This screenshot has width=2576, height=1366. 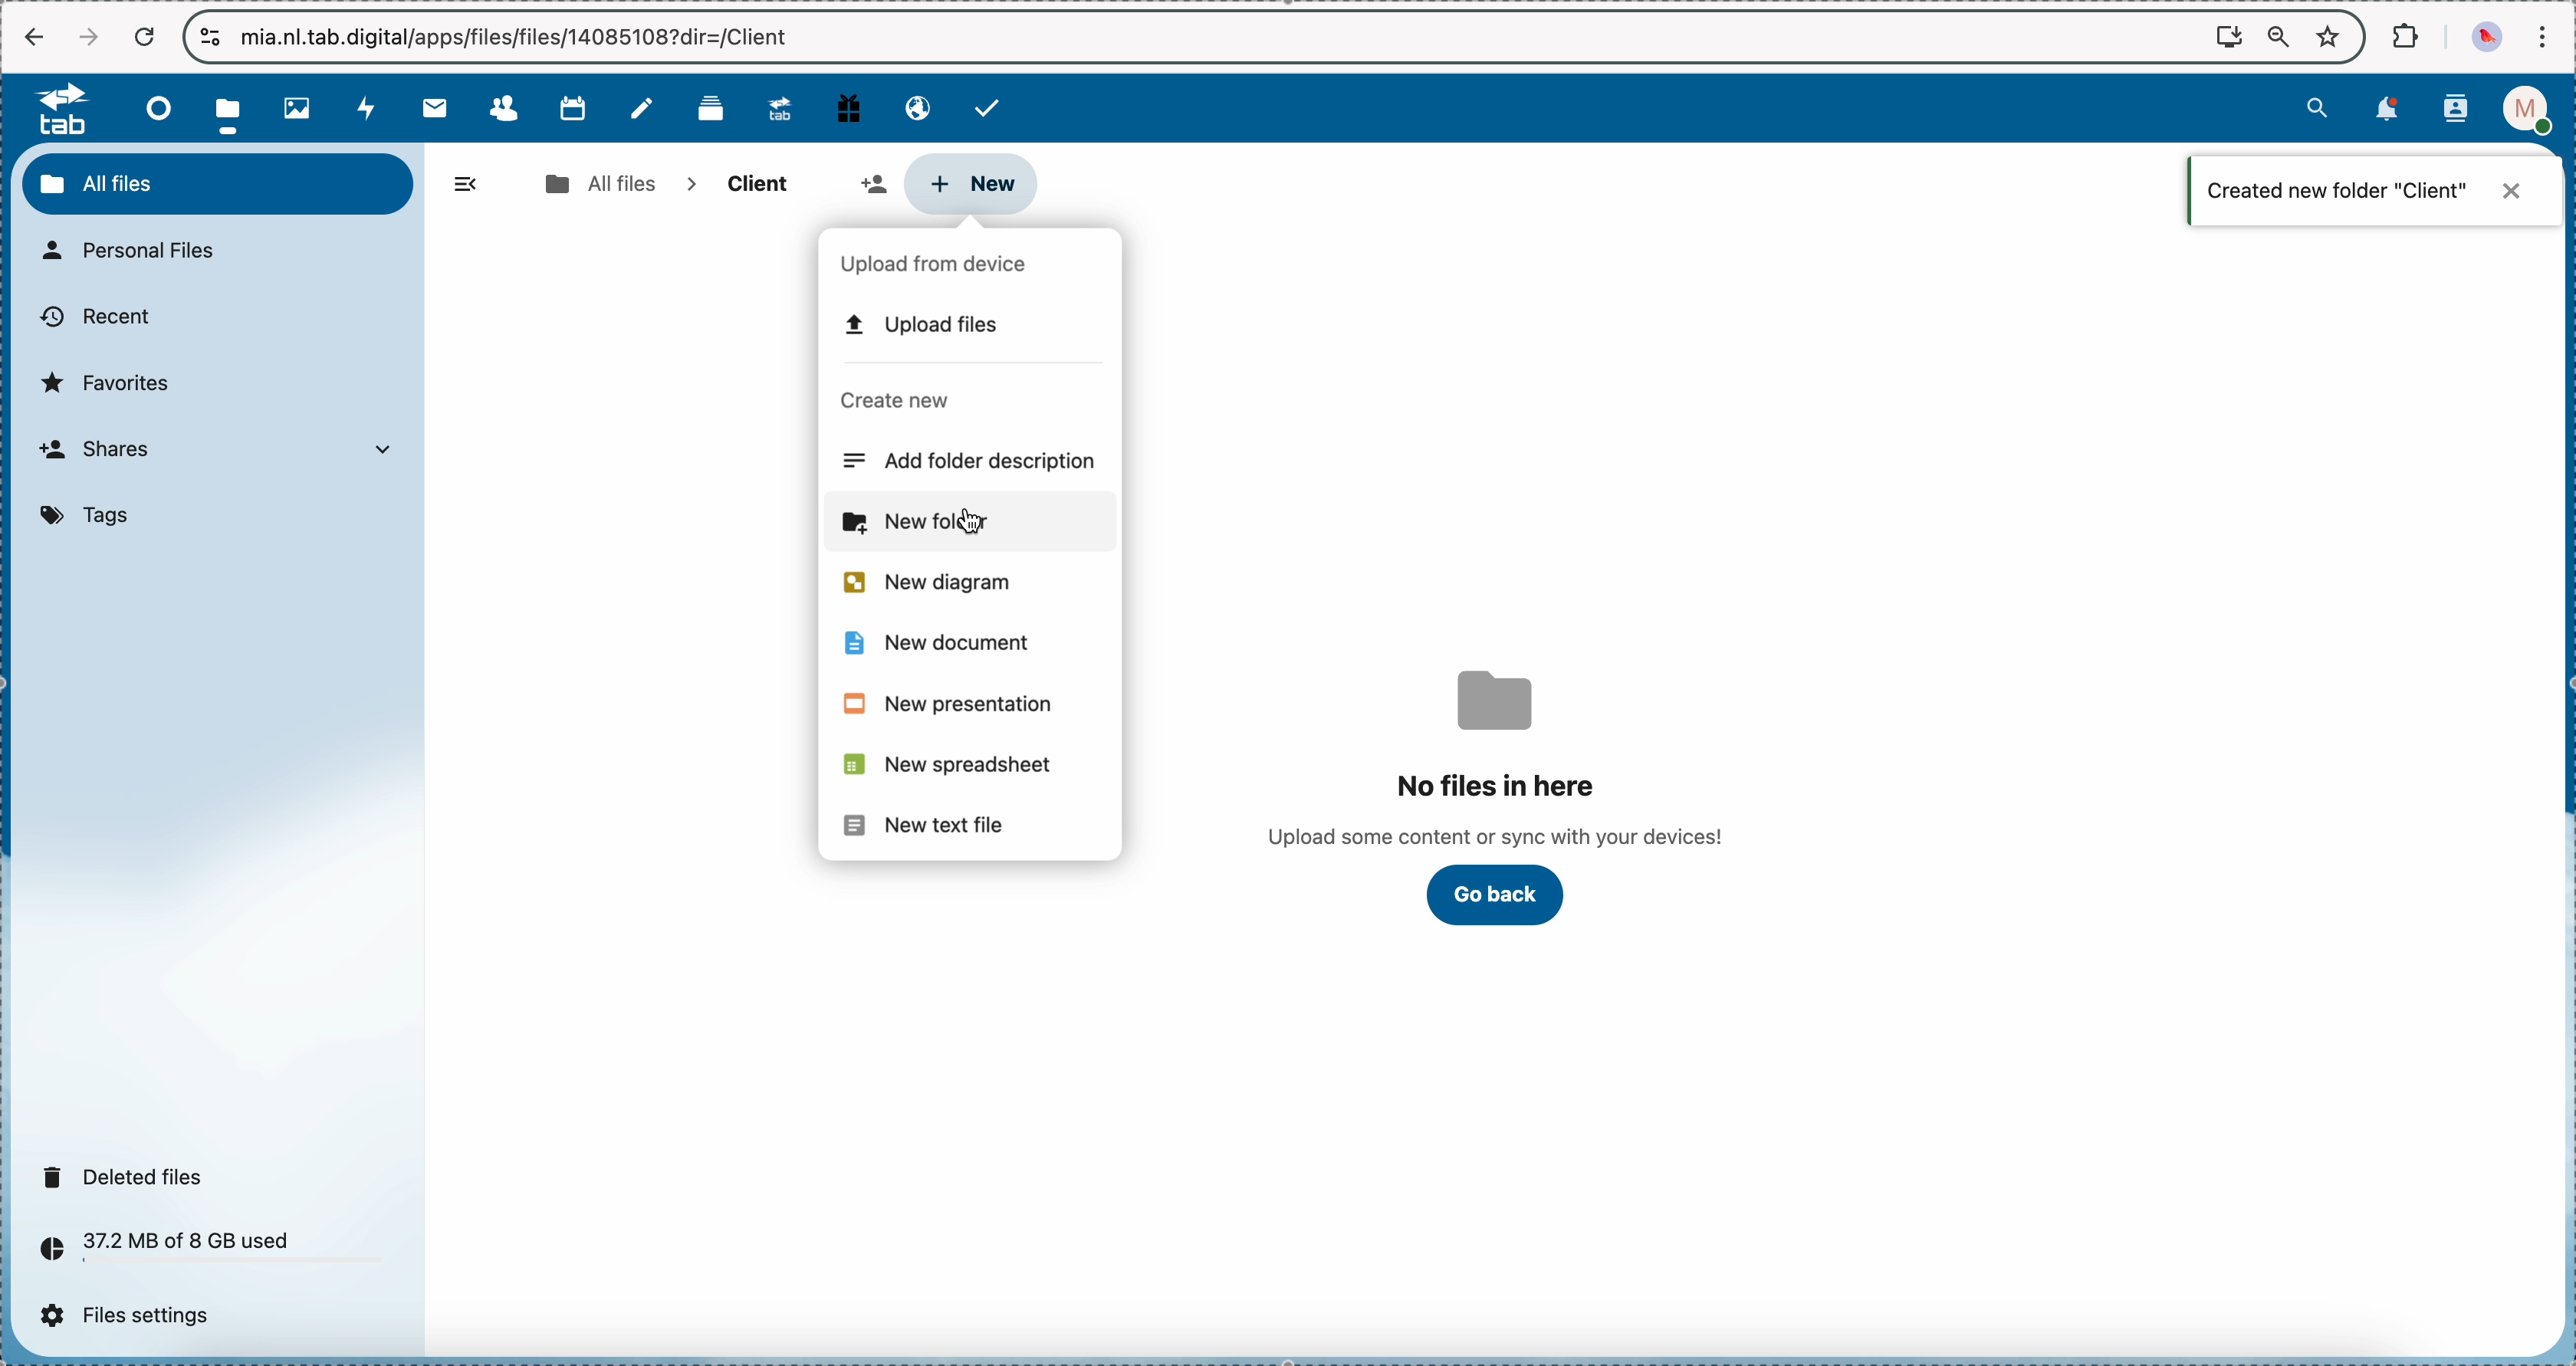 What do you see at coordinates (503, 109) in the screenshot?
I see `contacts` at bounding box center [503, 109].